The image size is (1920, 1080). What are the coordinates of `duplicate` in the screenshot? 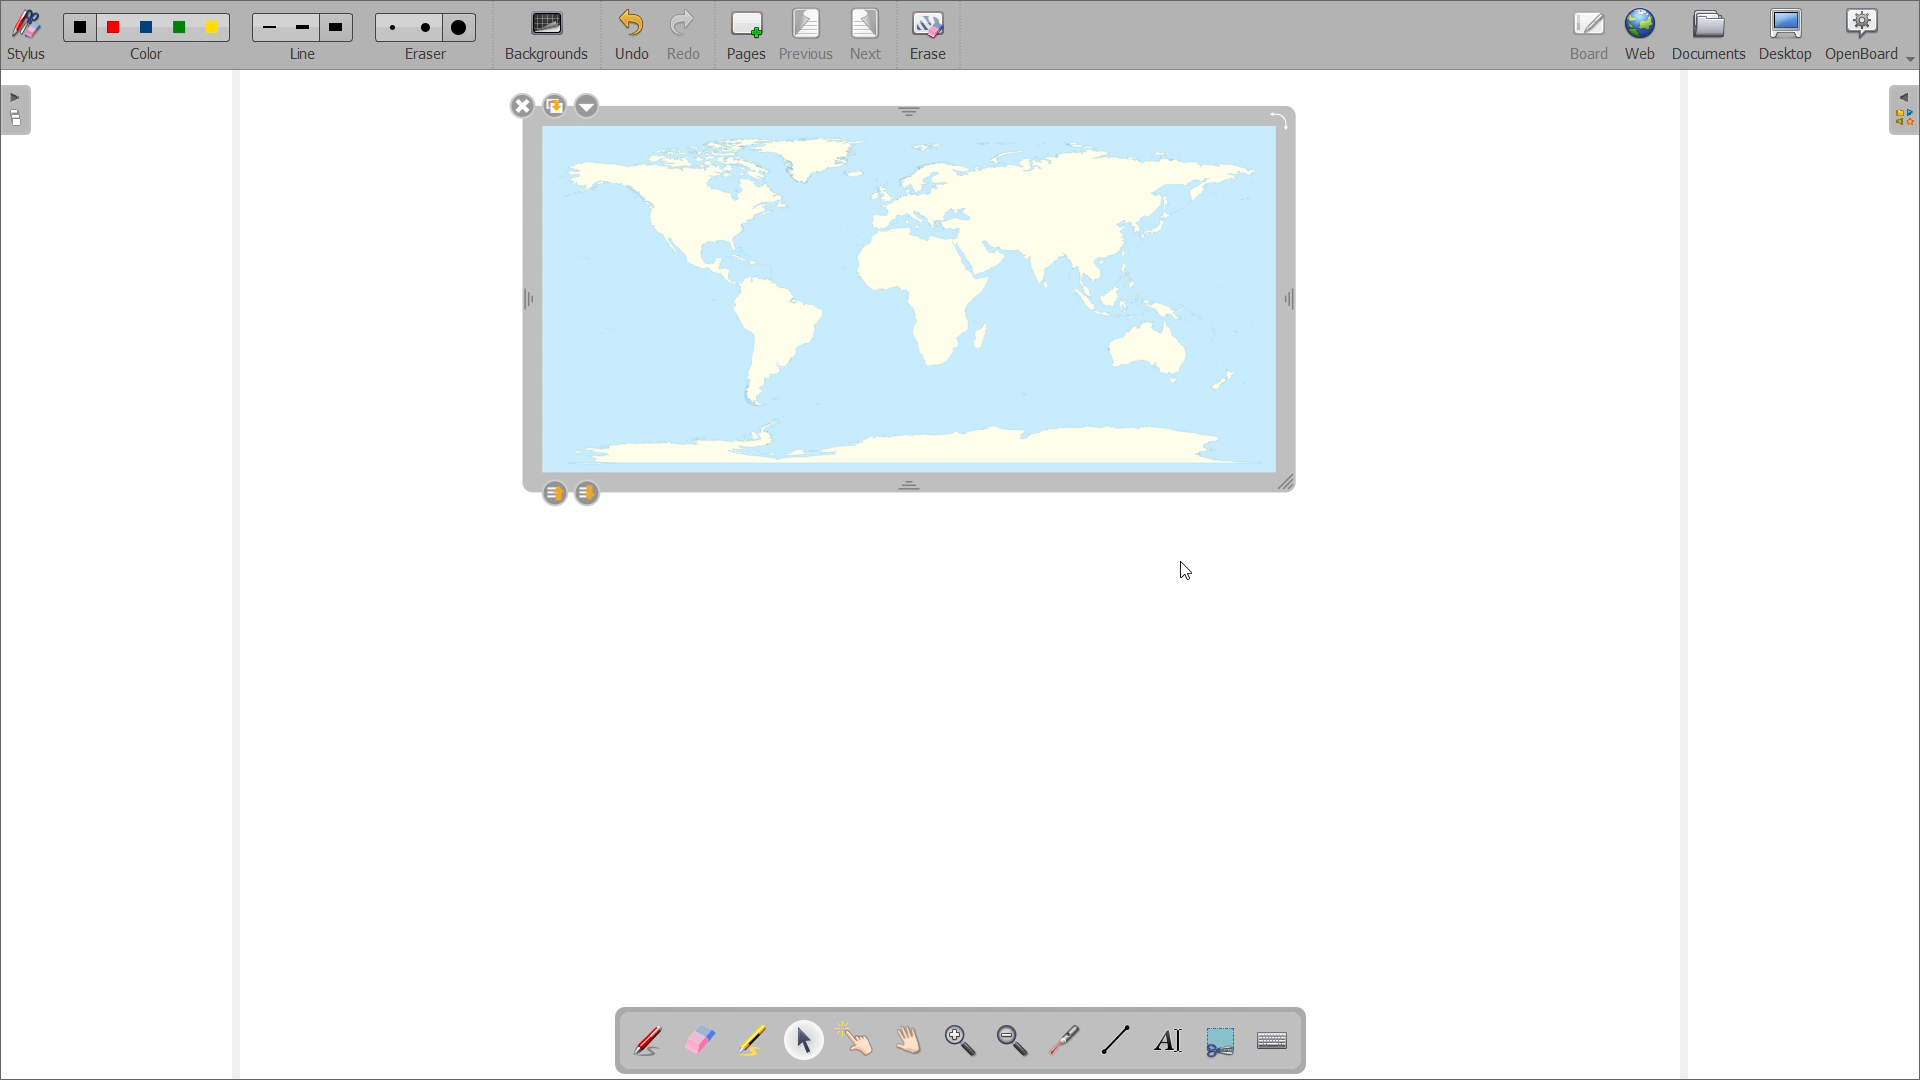 It's located at (553, 105).